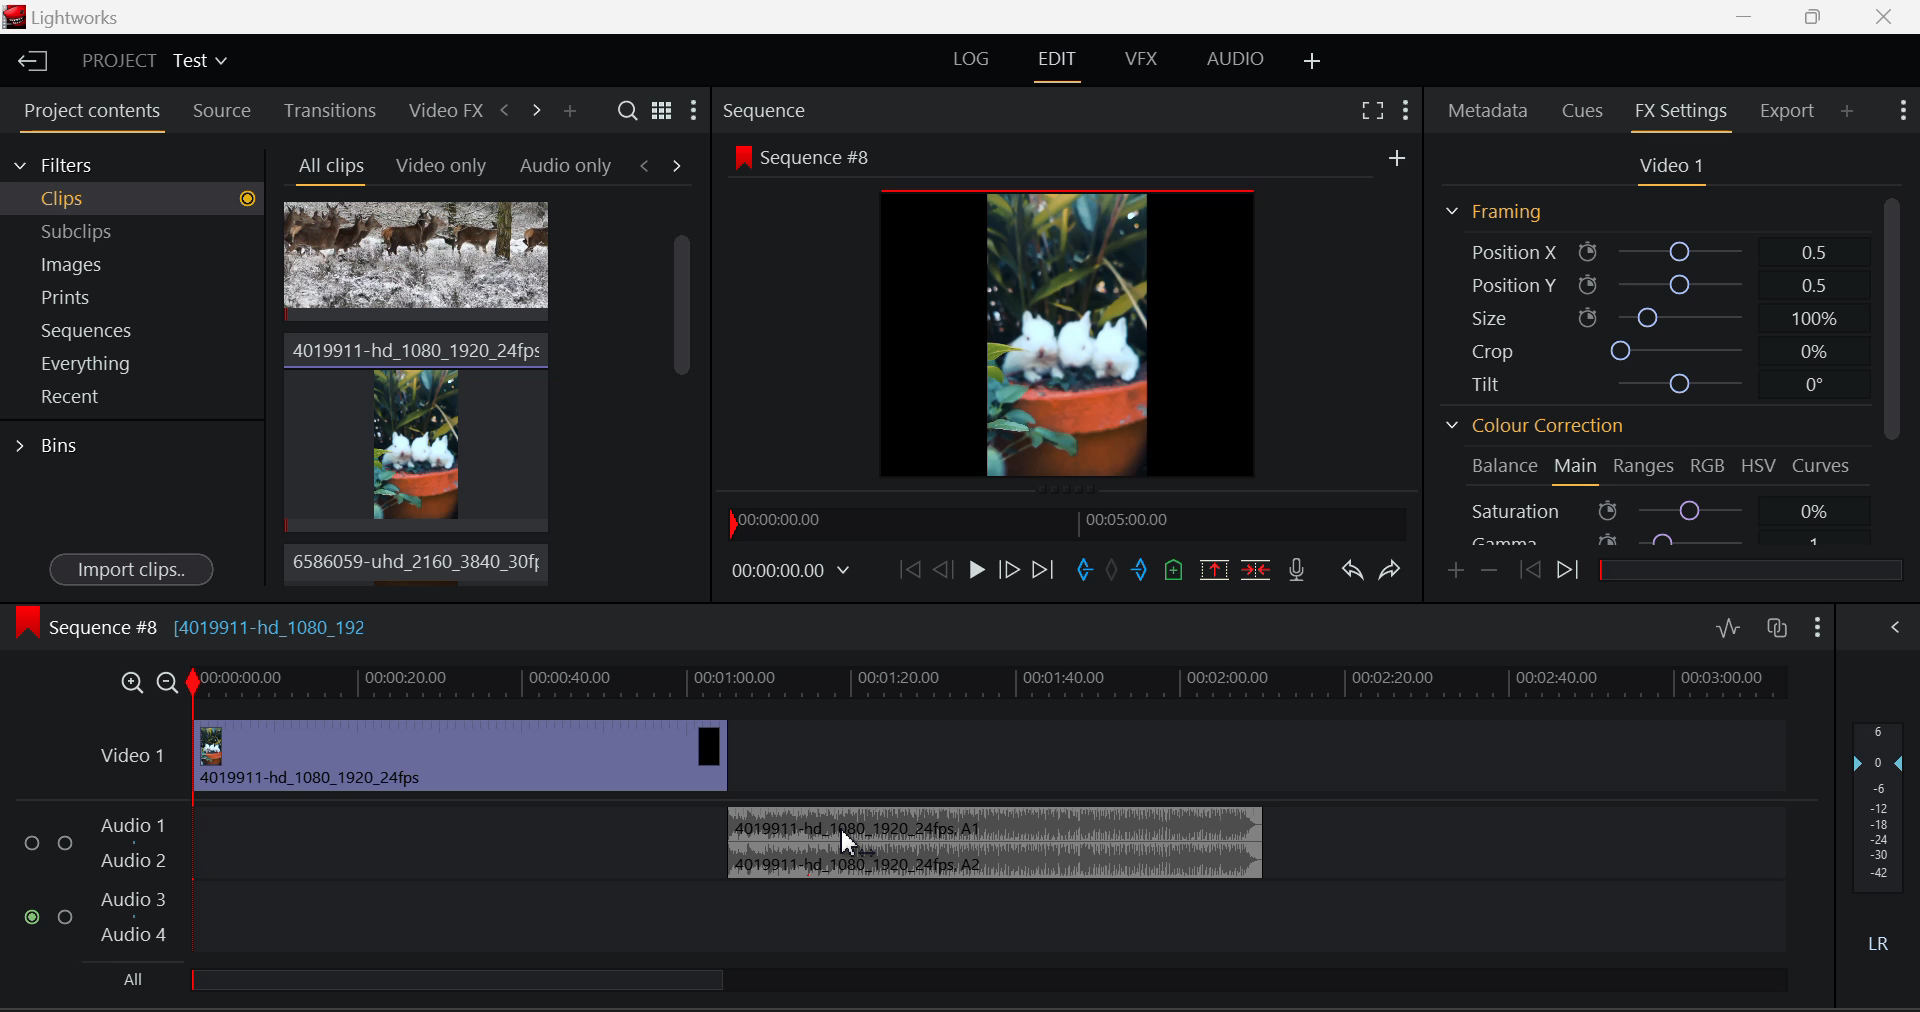 The height and width of the screenshot is (1012, 1920). I want to click on Scroll Bar, so click(1894, 364).